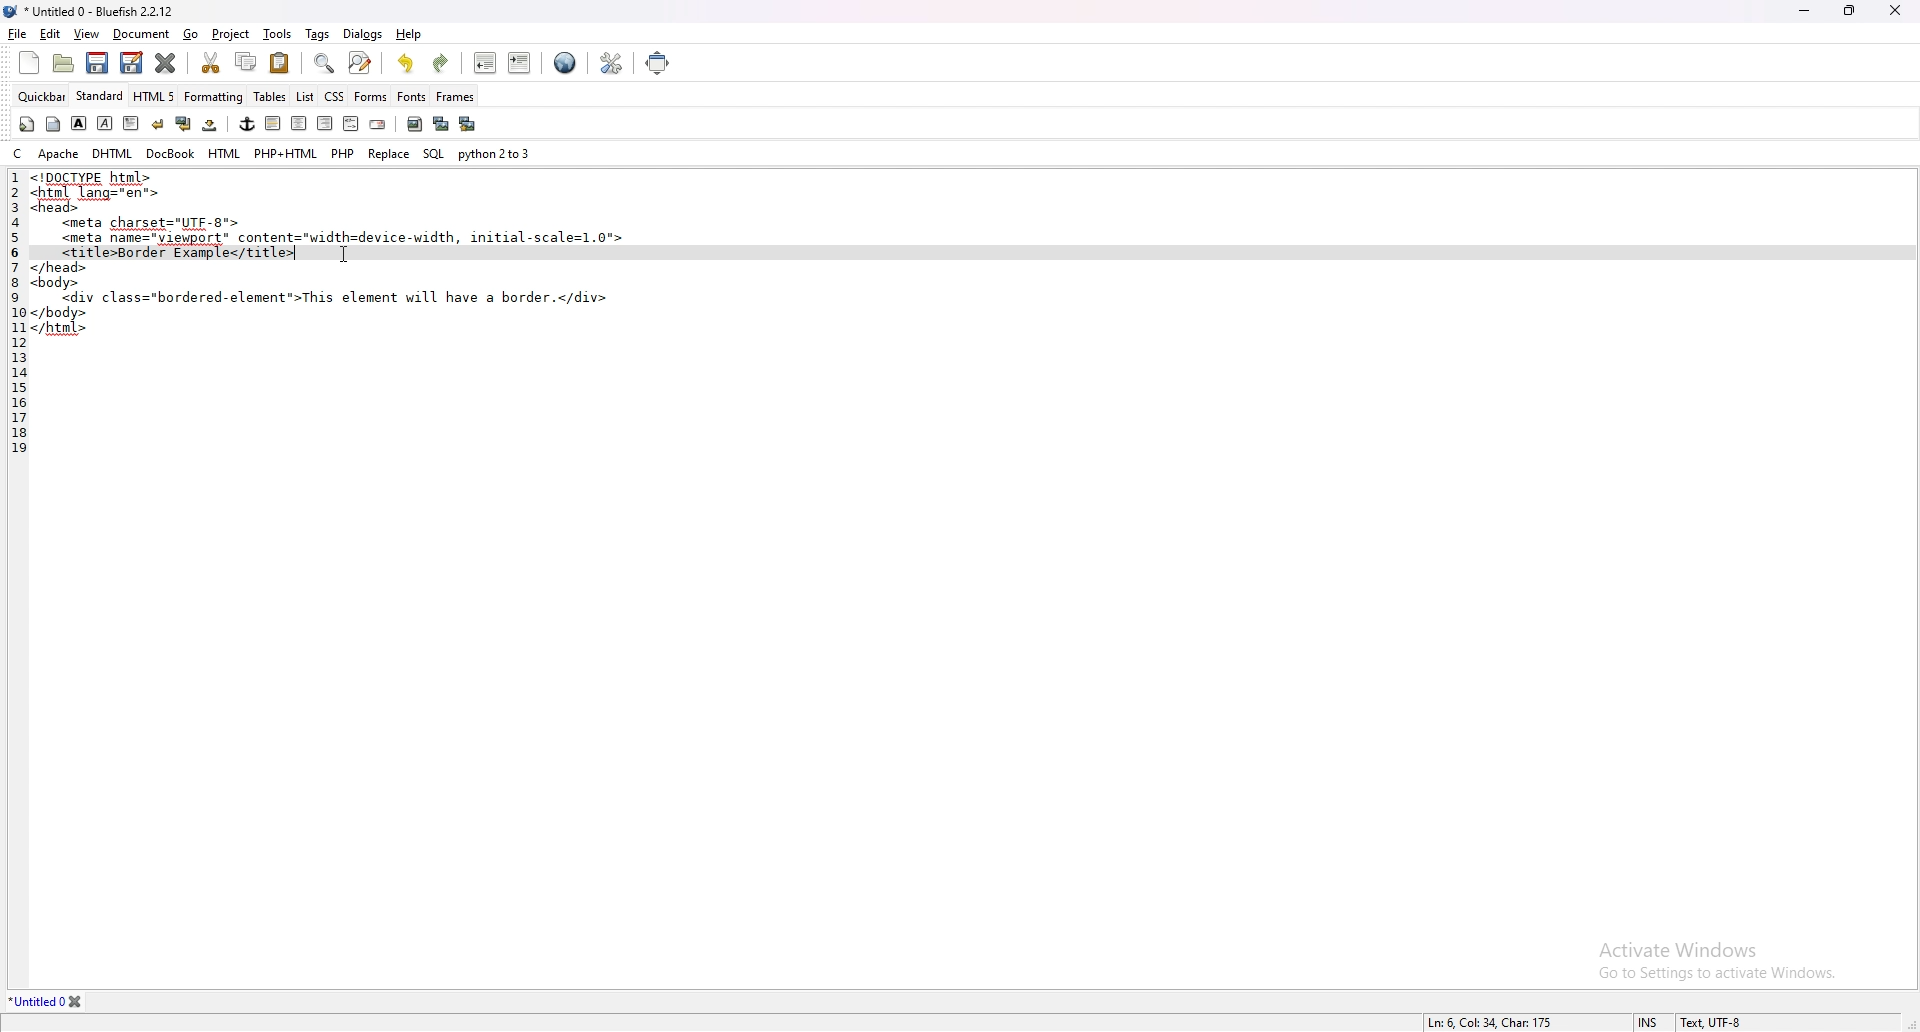 The width and height of the screenshot is (1920, 1032). I want to click on fonts, so click(411, 96).